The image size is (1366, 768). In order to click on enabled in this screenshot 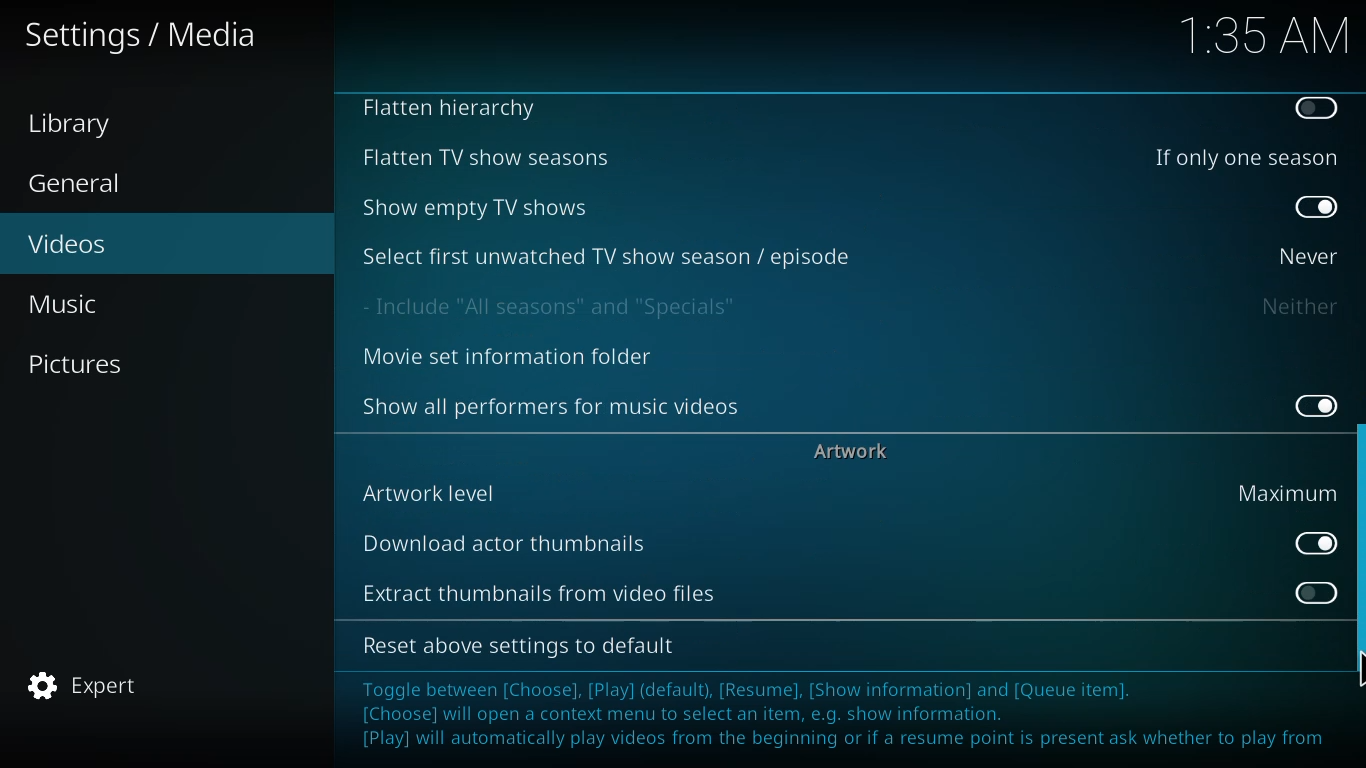, I will do `click(1310, 402)`.